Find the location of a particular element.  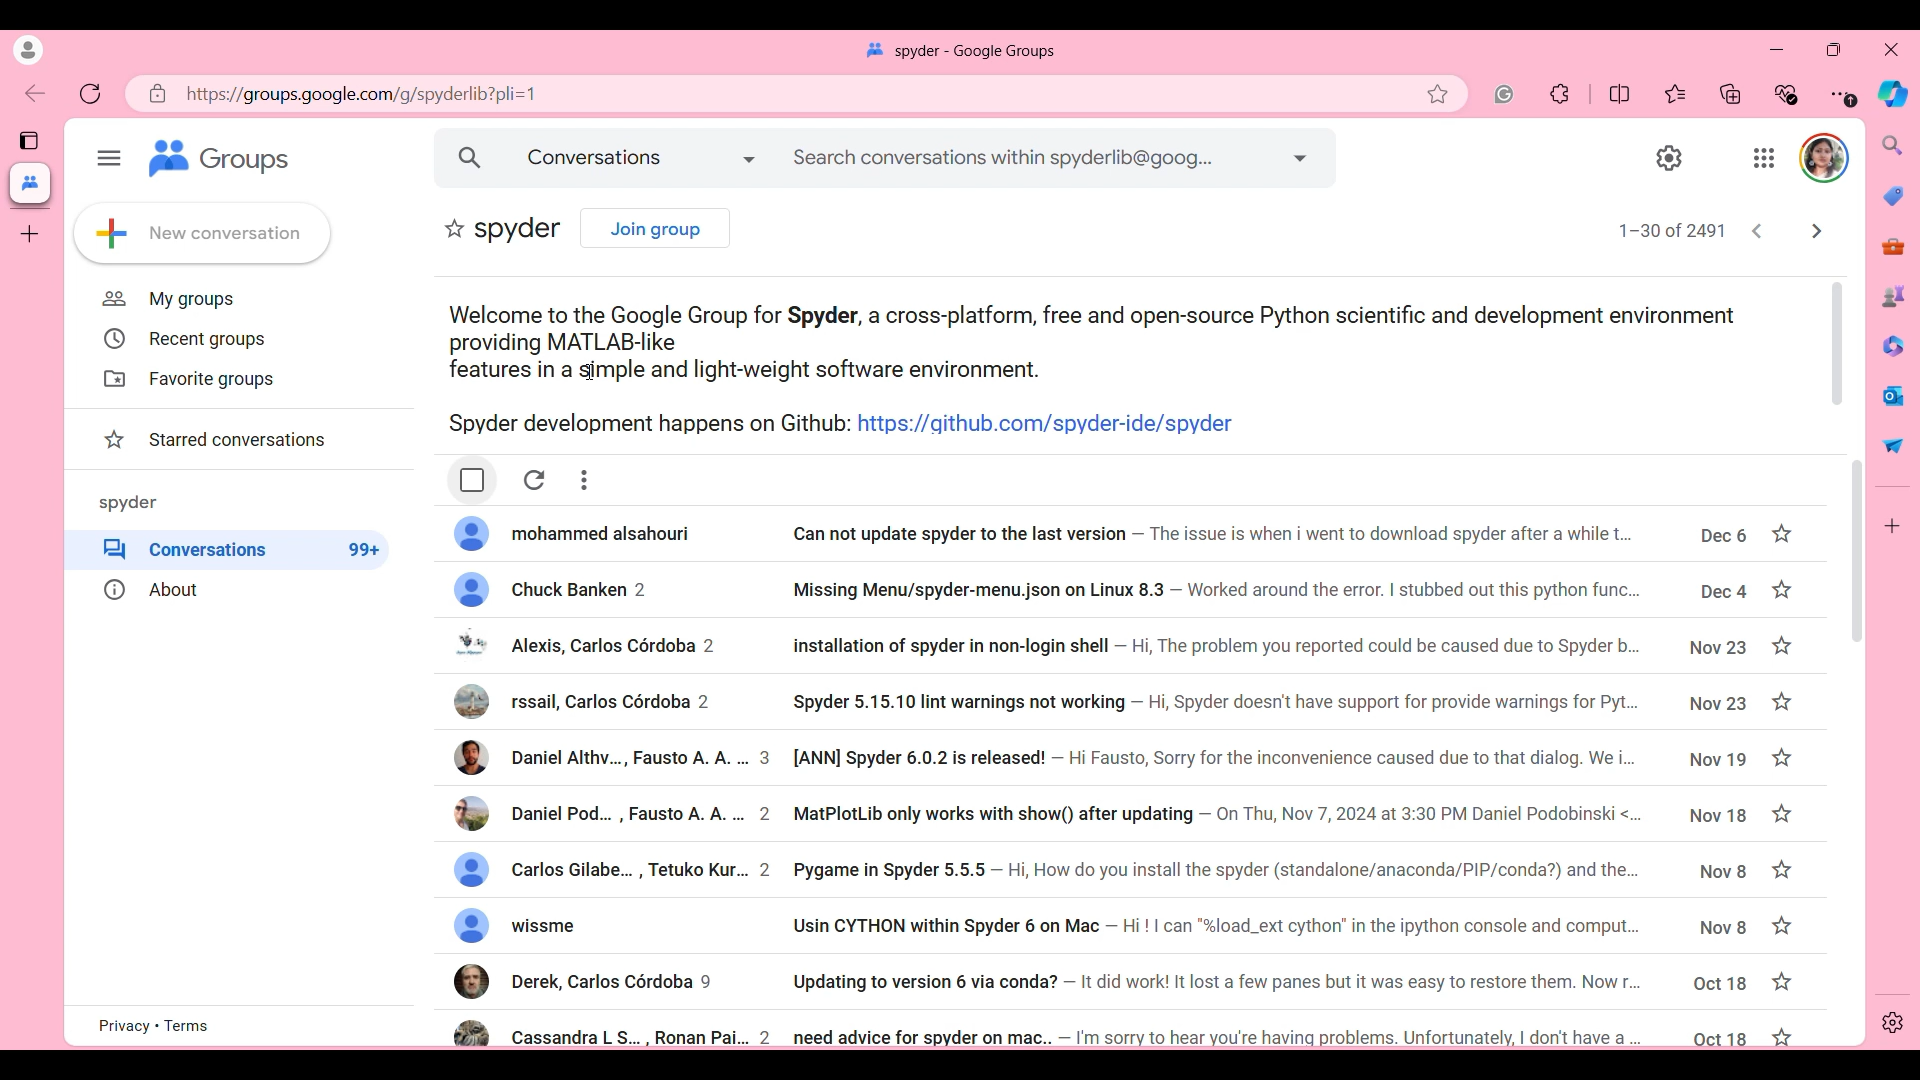

Star current page is located at coordinates (1438, 94).